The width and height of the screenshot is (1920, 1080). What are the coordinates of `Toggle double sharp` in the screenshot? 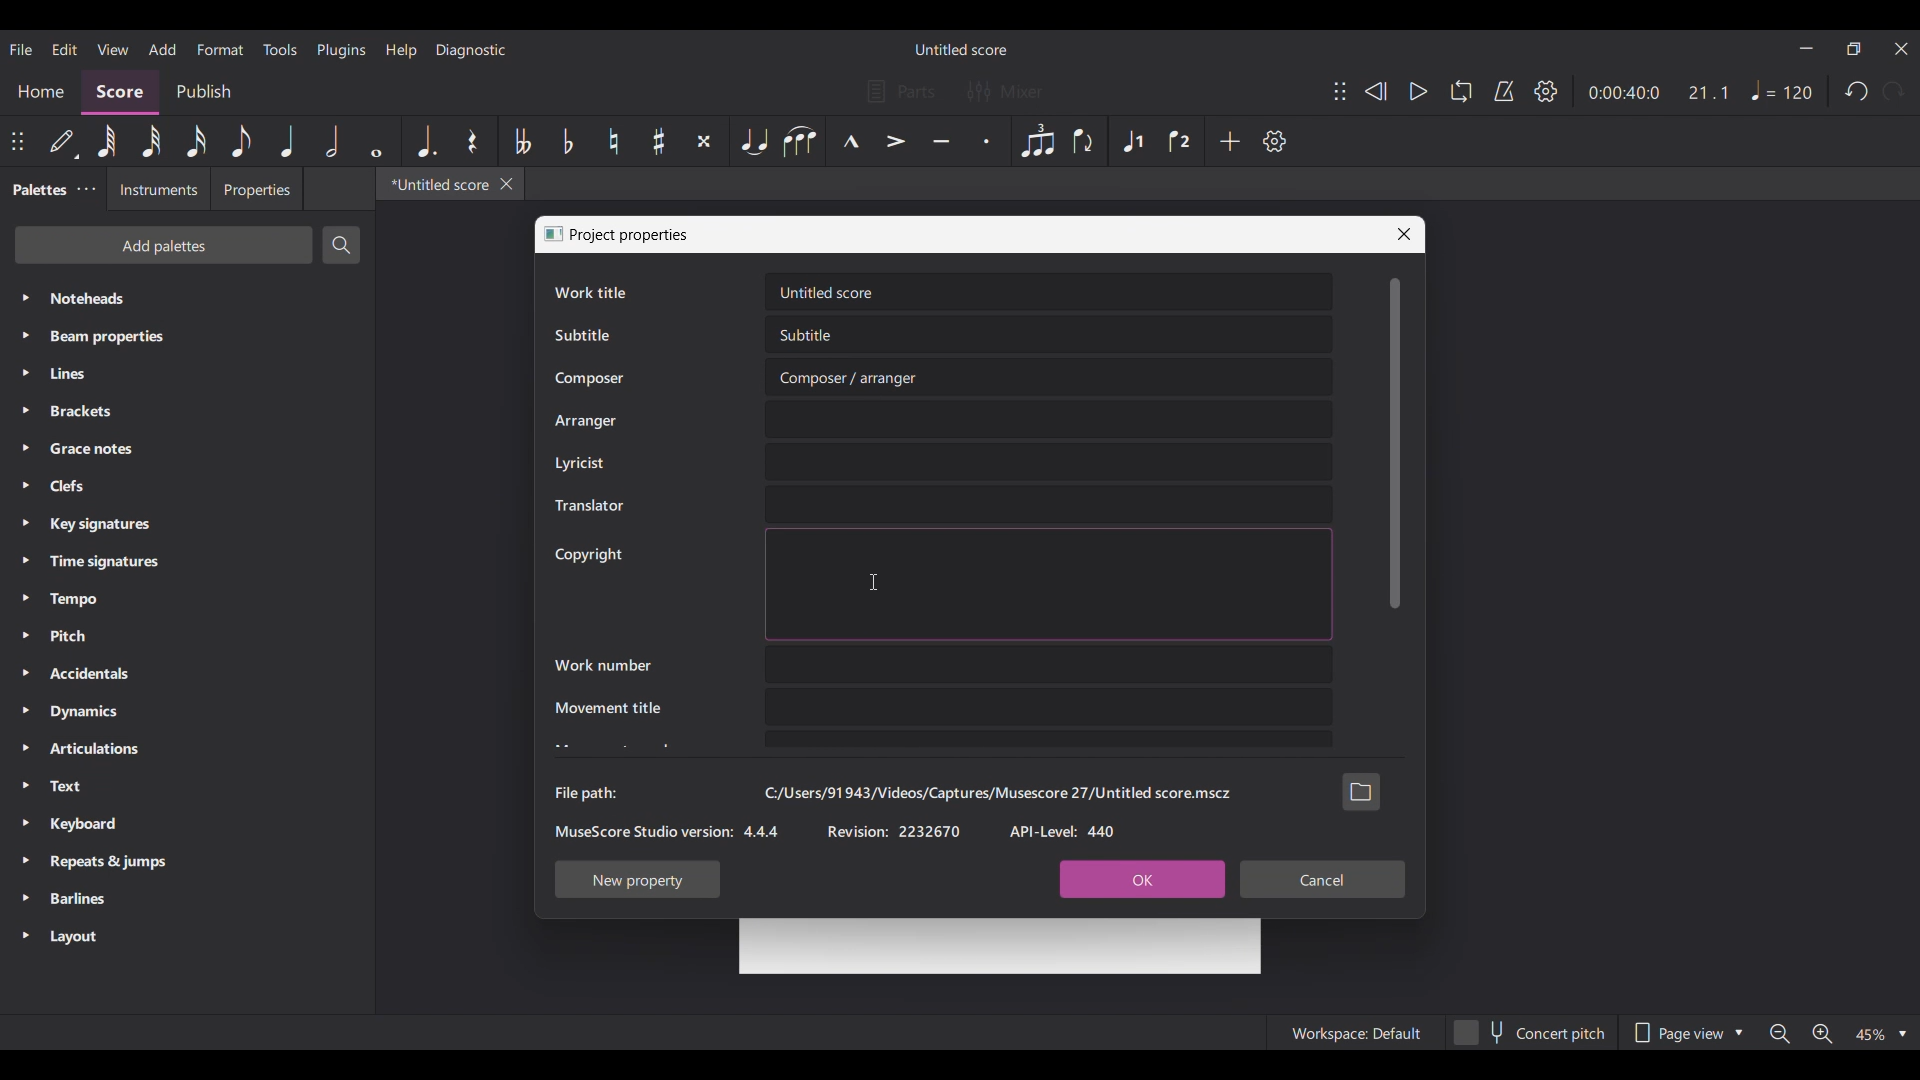 It's located at (704, 141).